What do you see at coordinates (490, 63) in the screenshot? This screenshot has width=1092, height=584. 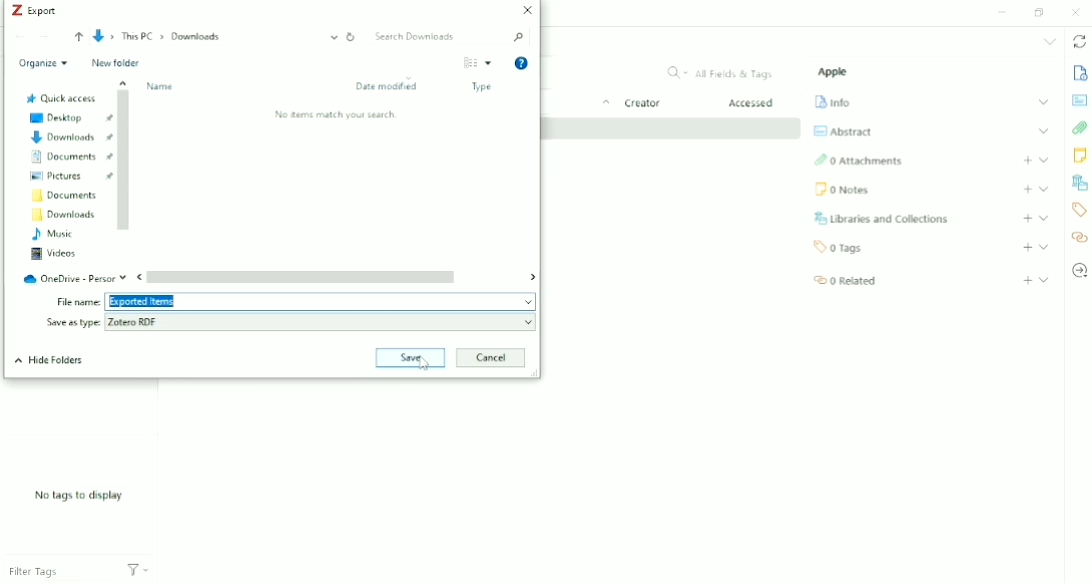 I see `More Options` at bounding box center [490, 63].